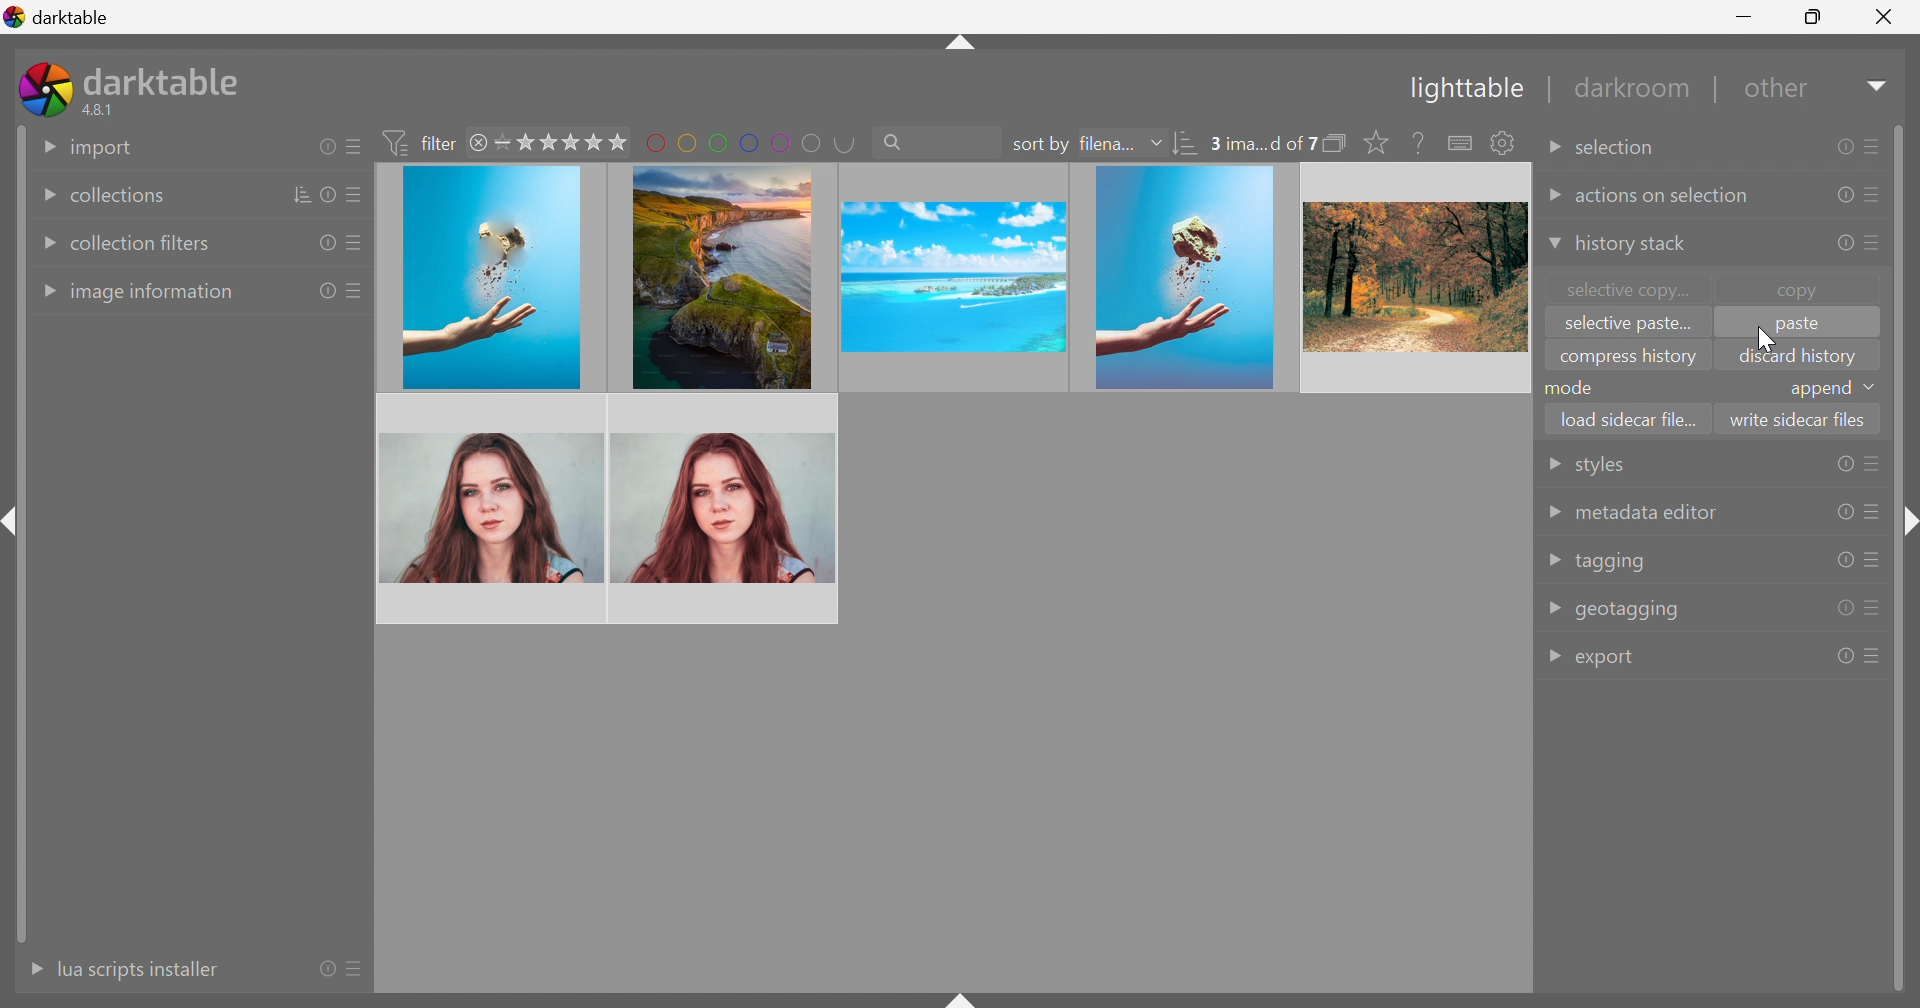 The width and height of the screenshot is (1920, 1008). Describe the element at coordinates (1845, 609) in the screenshot. I see `reset` at that location.